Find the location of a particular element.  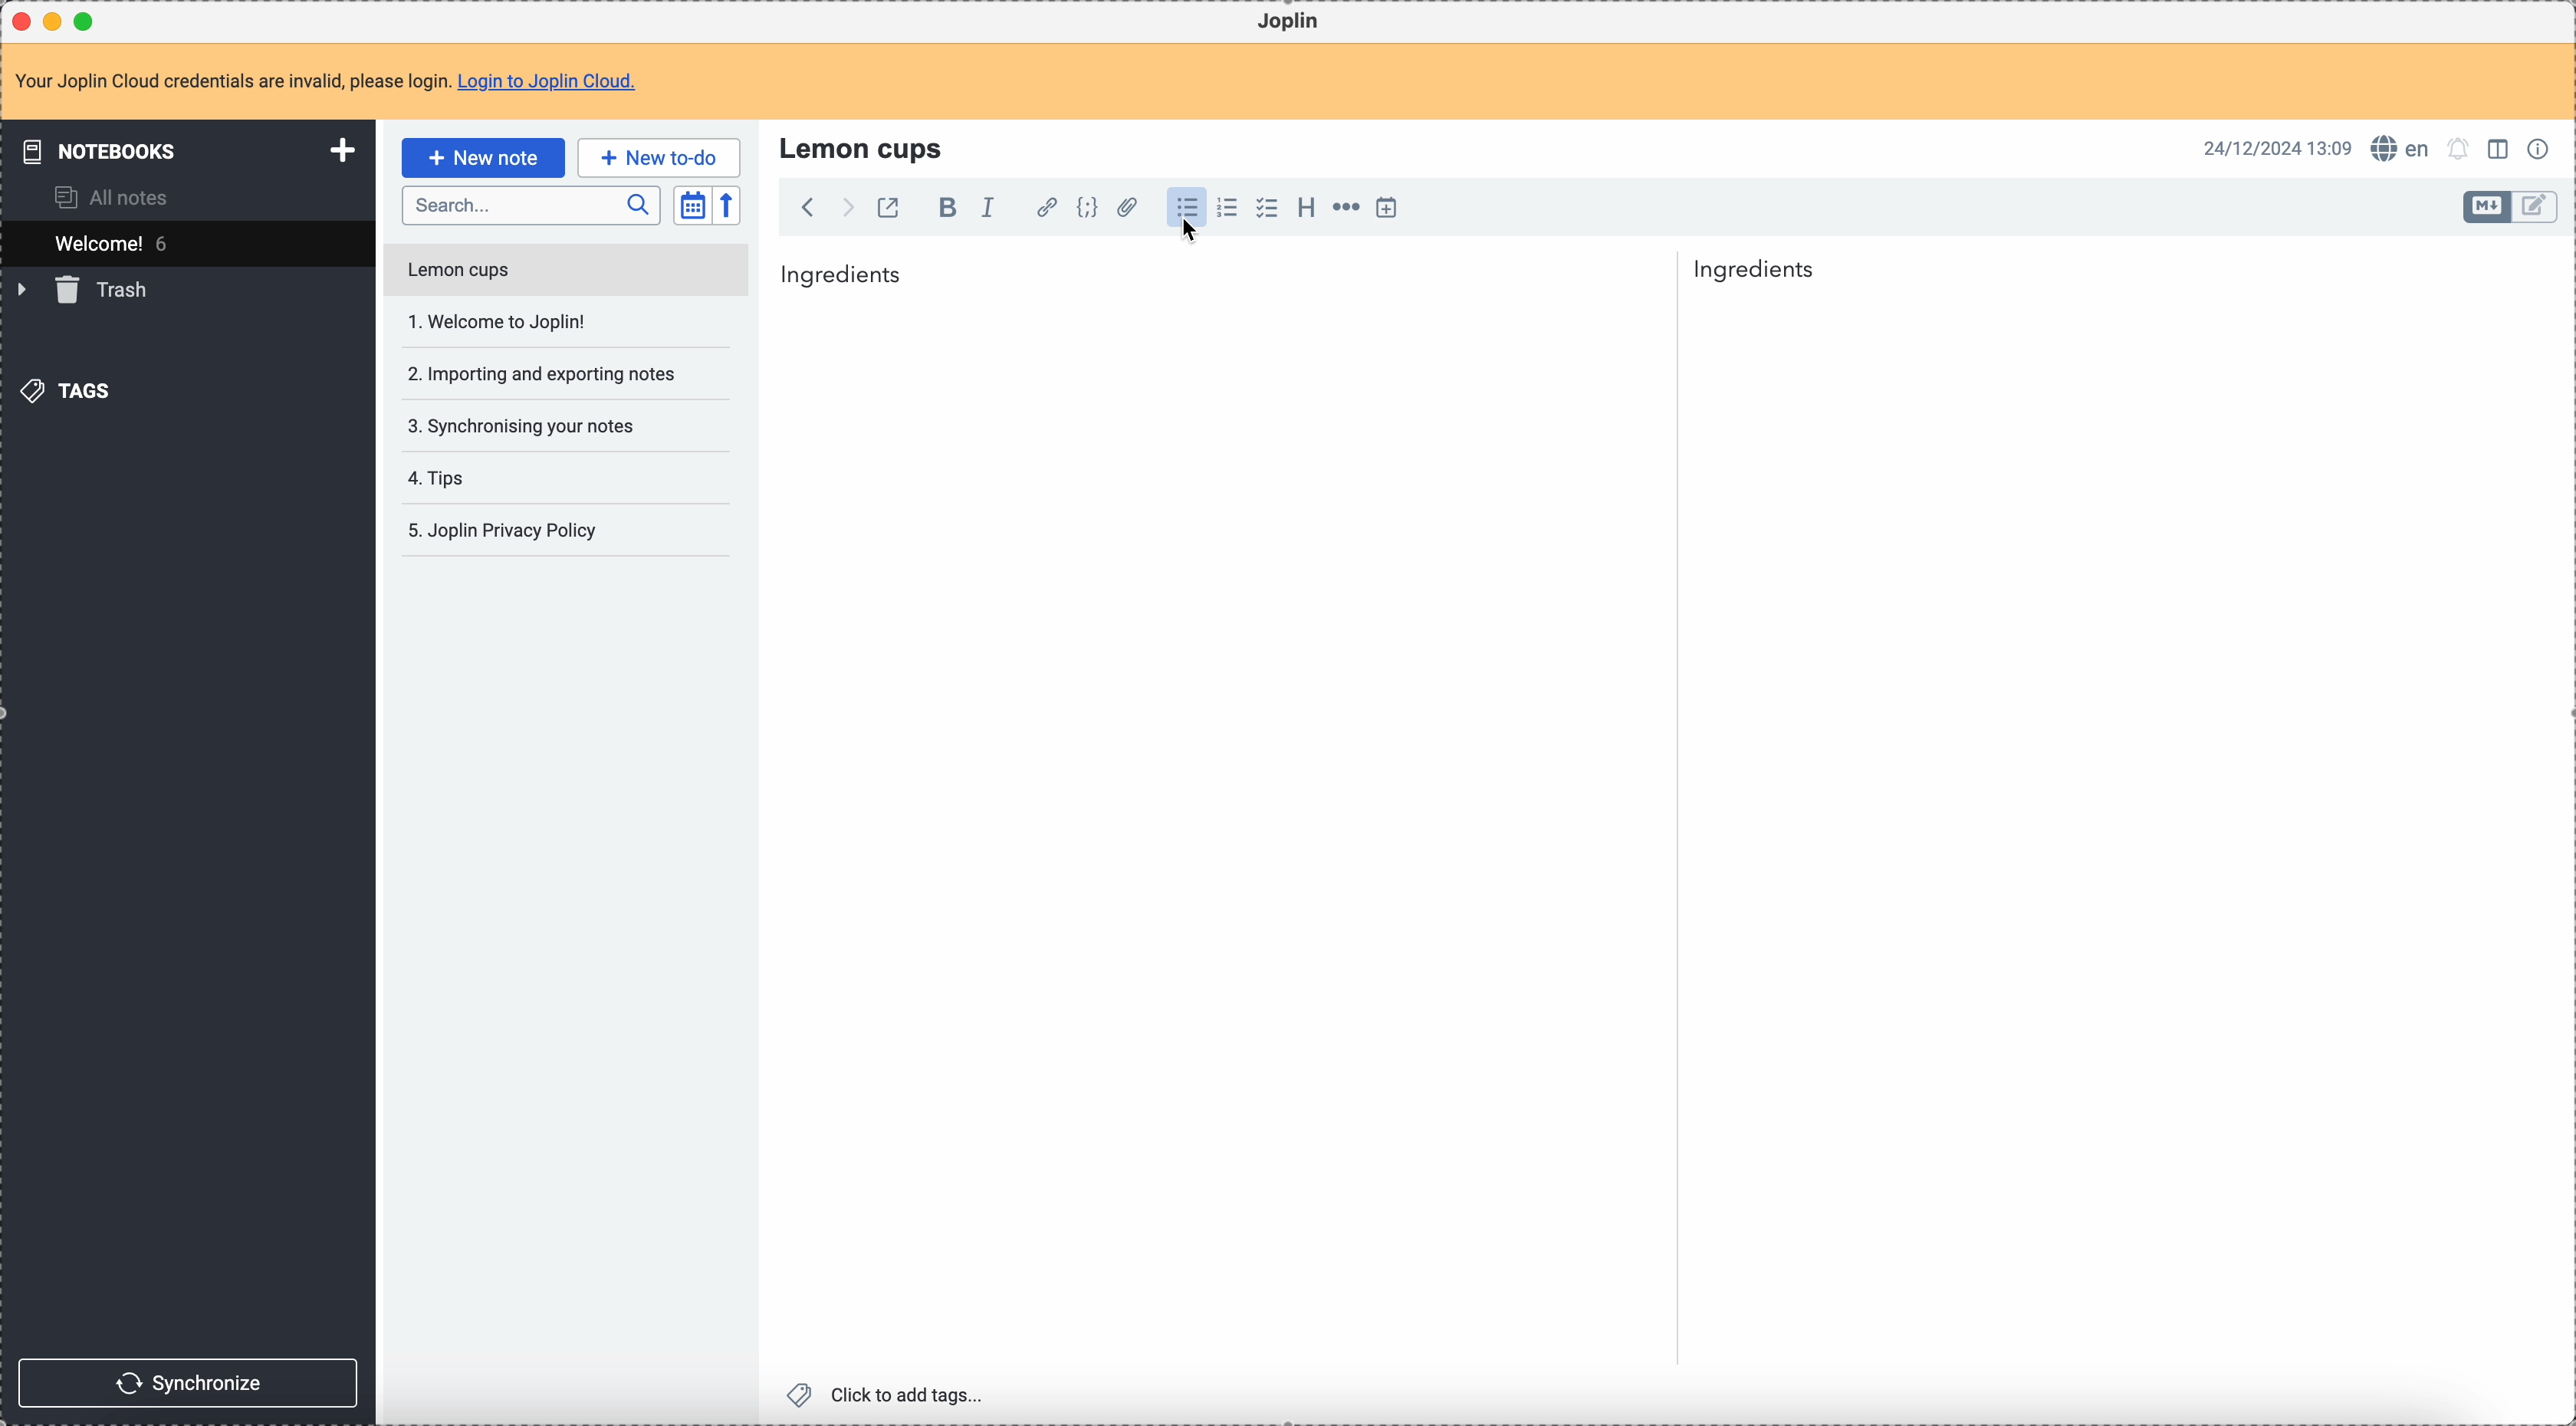

minimize is located at coordinates (57, 23).